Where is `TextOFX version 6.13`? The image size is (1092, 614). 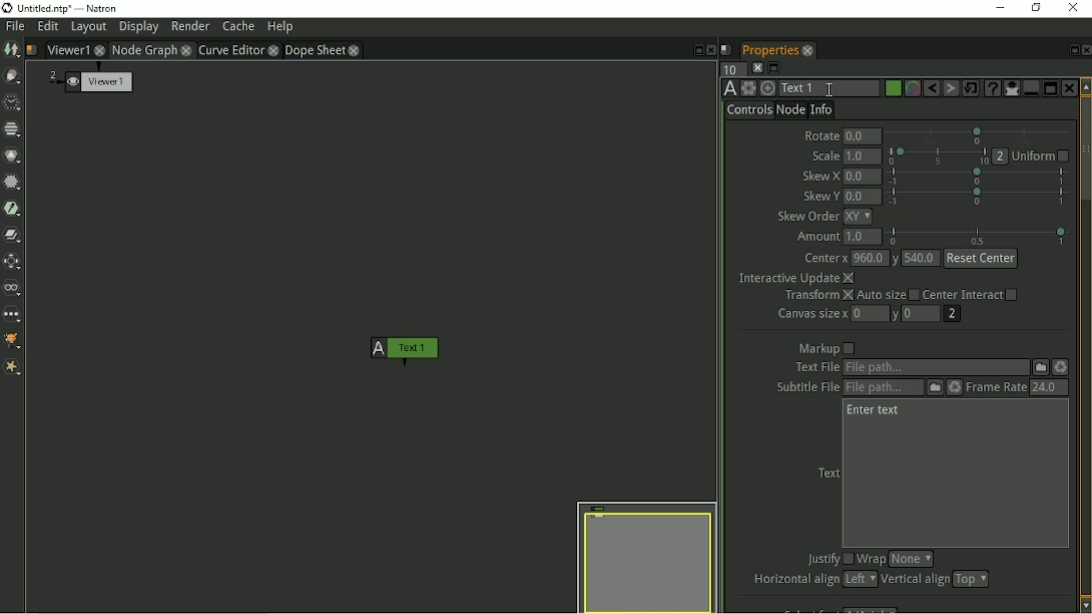
TextOFX version 6.13 is located at coordinates (727, 89).